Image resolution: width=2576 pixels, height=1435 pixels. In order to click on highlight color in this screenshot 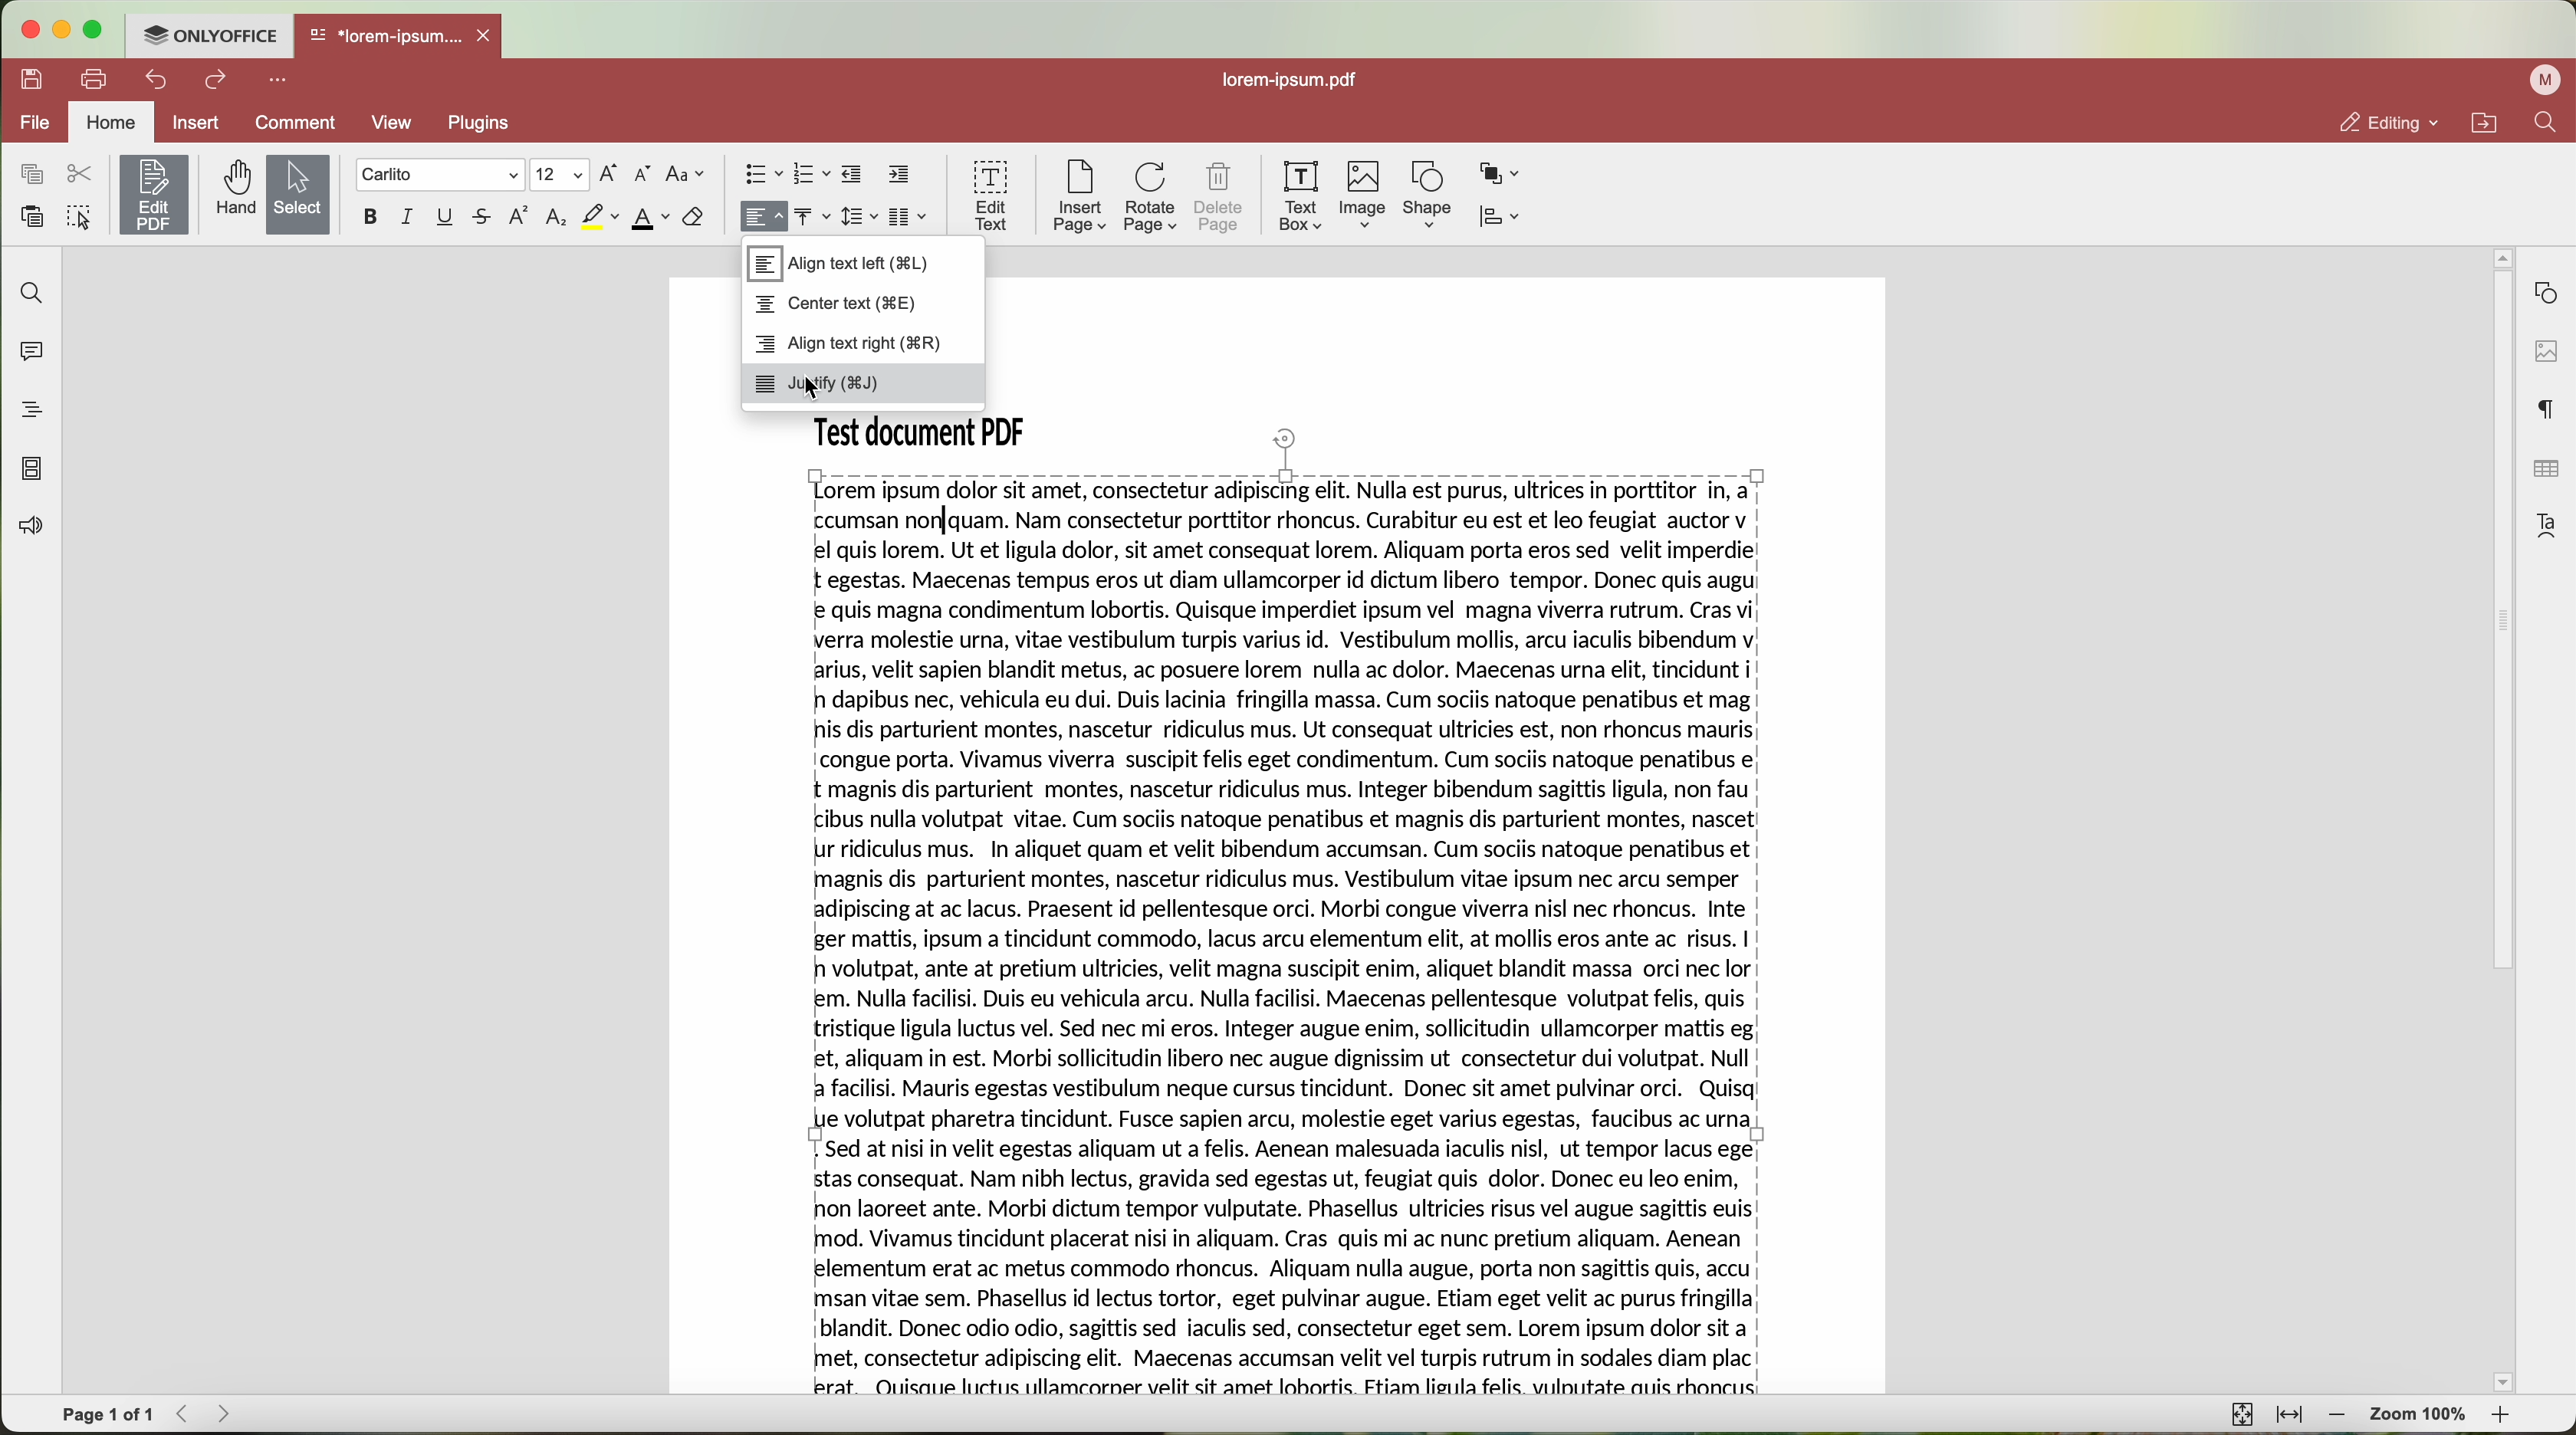, I will do `click(601, 217)`.